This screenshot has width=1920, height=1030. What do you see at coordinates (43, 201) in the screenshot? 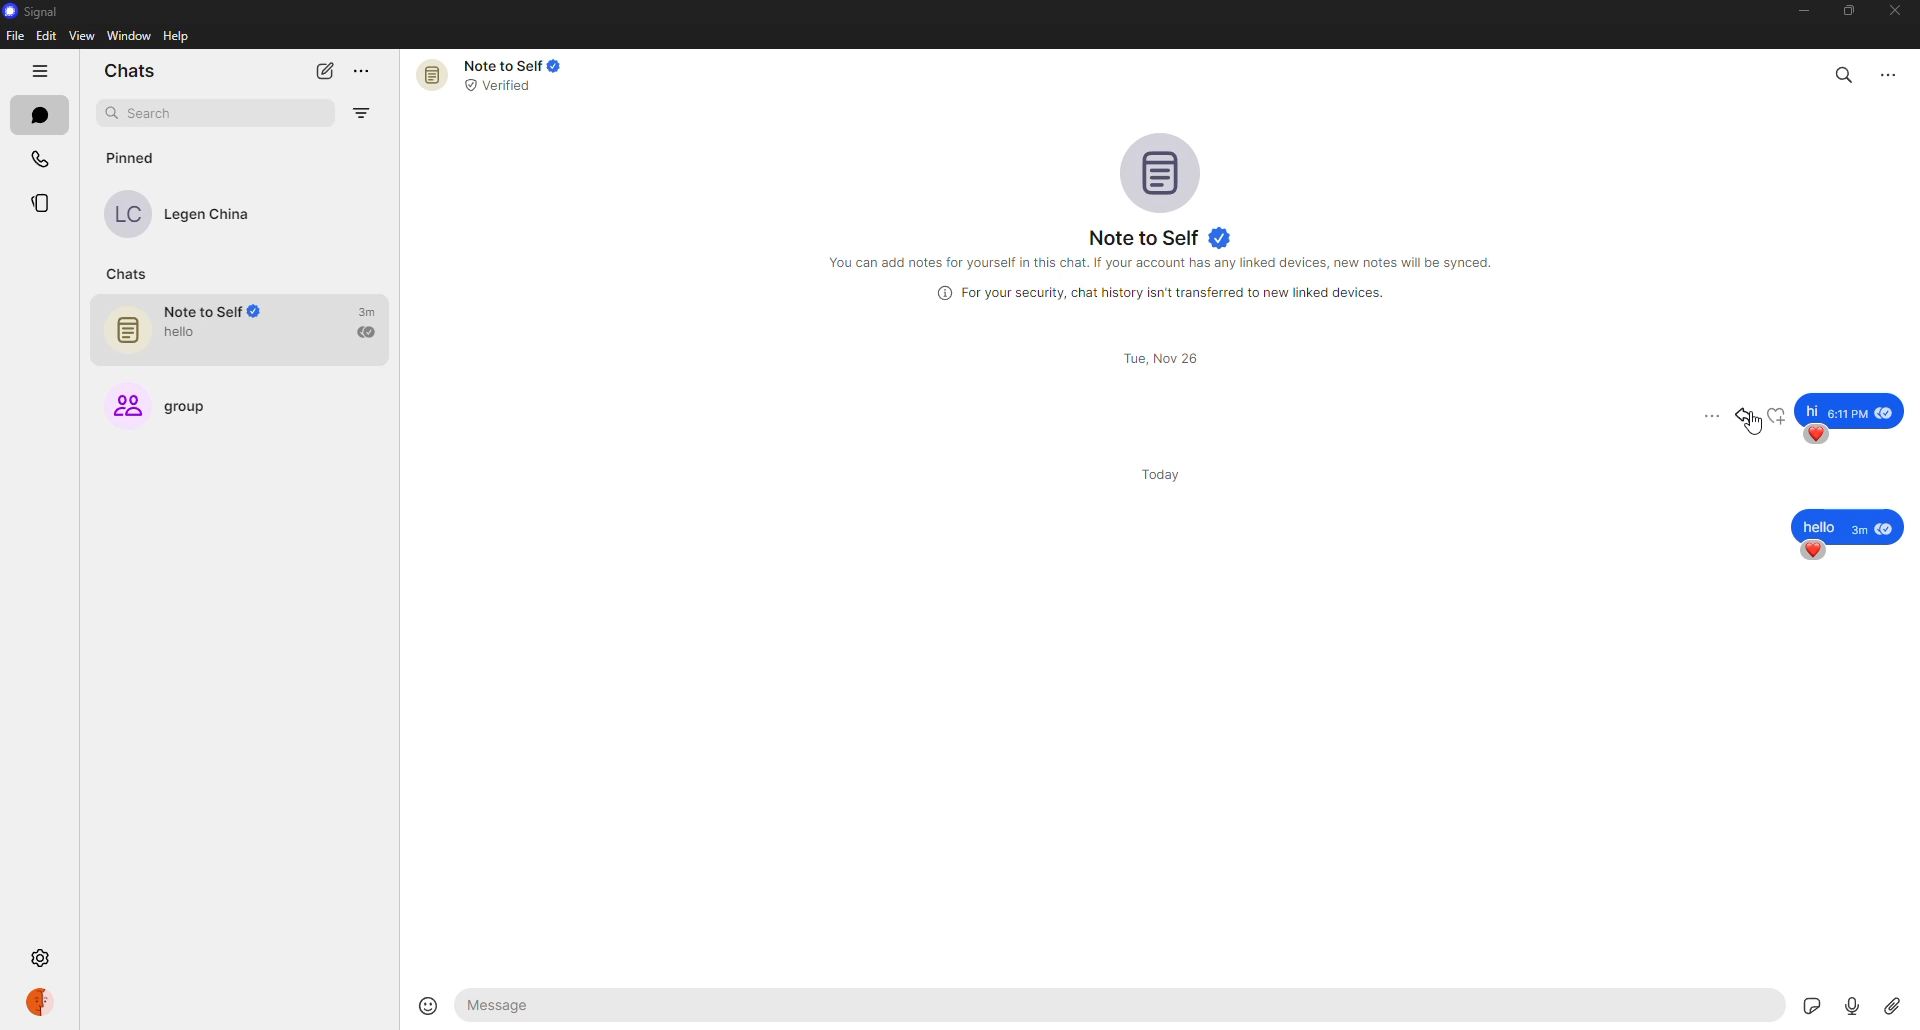
I see `stories` at bounding box center [43, 201].